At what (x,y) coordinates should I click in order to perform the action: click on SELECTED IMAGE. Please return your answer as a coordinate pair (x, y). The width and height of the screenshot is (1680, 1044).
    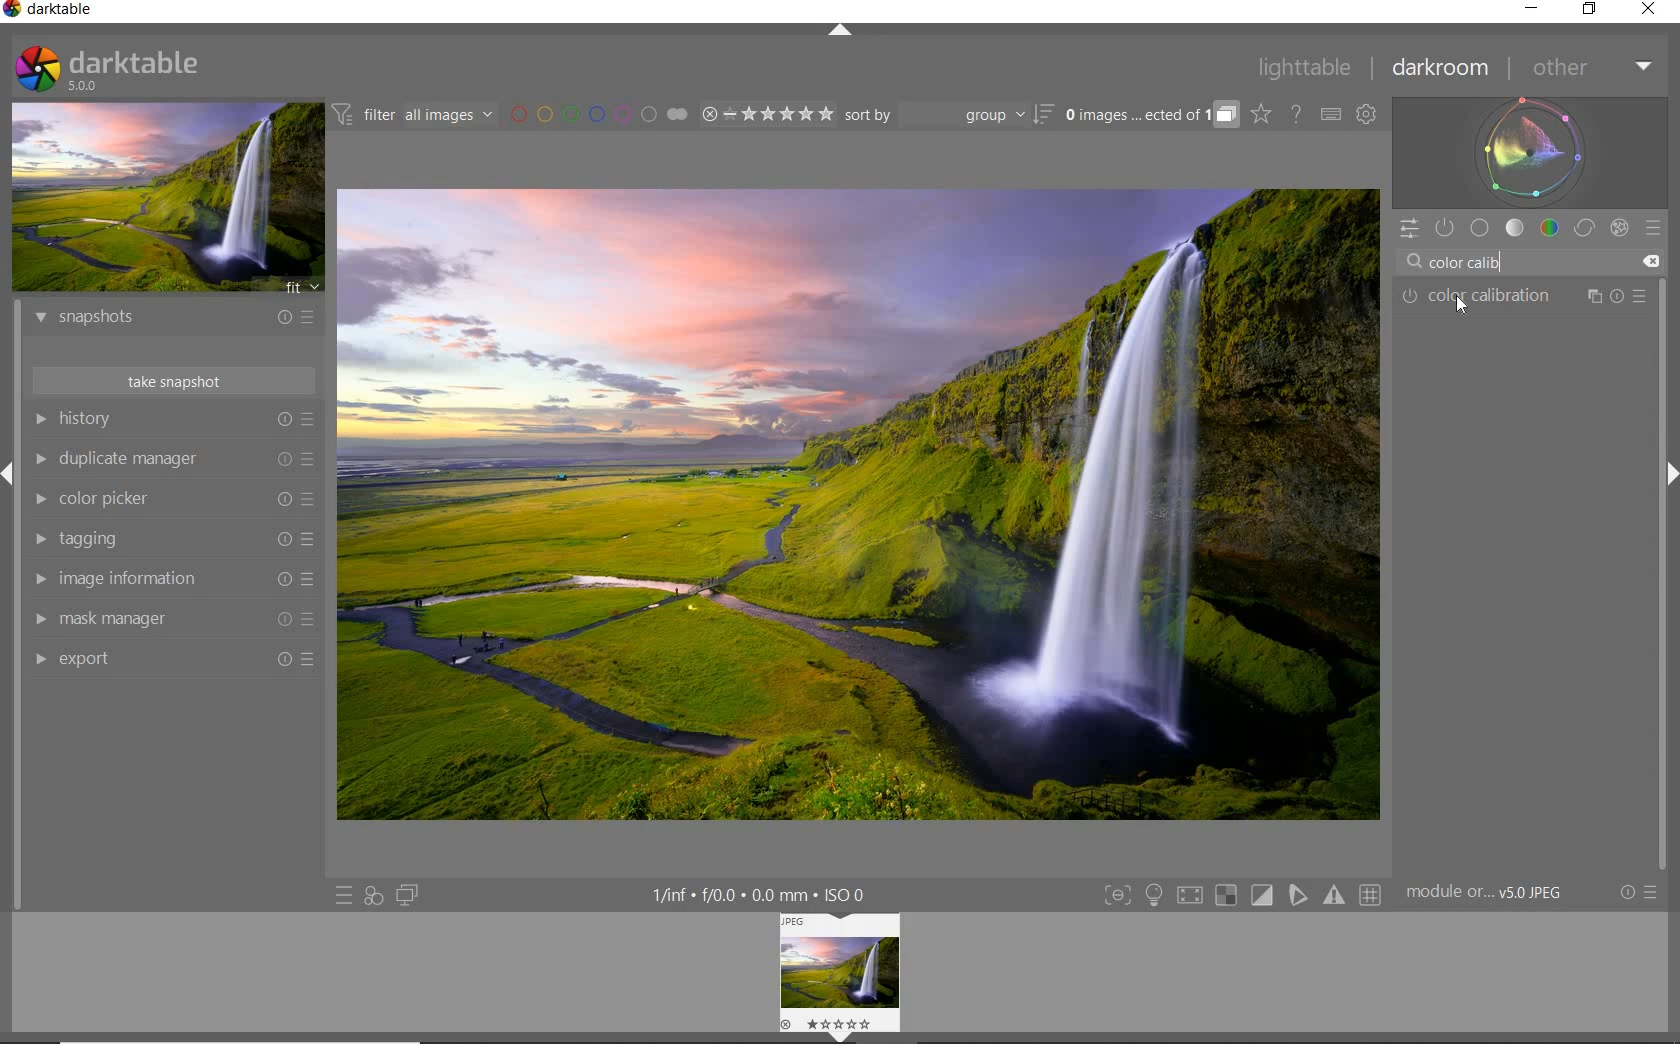
    Looking at the image, I should click on (860, 502).